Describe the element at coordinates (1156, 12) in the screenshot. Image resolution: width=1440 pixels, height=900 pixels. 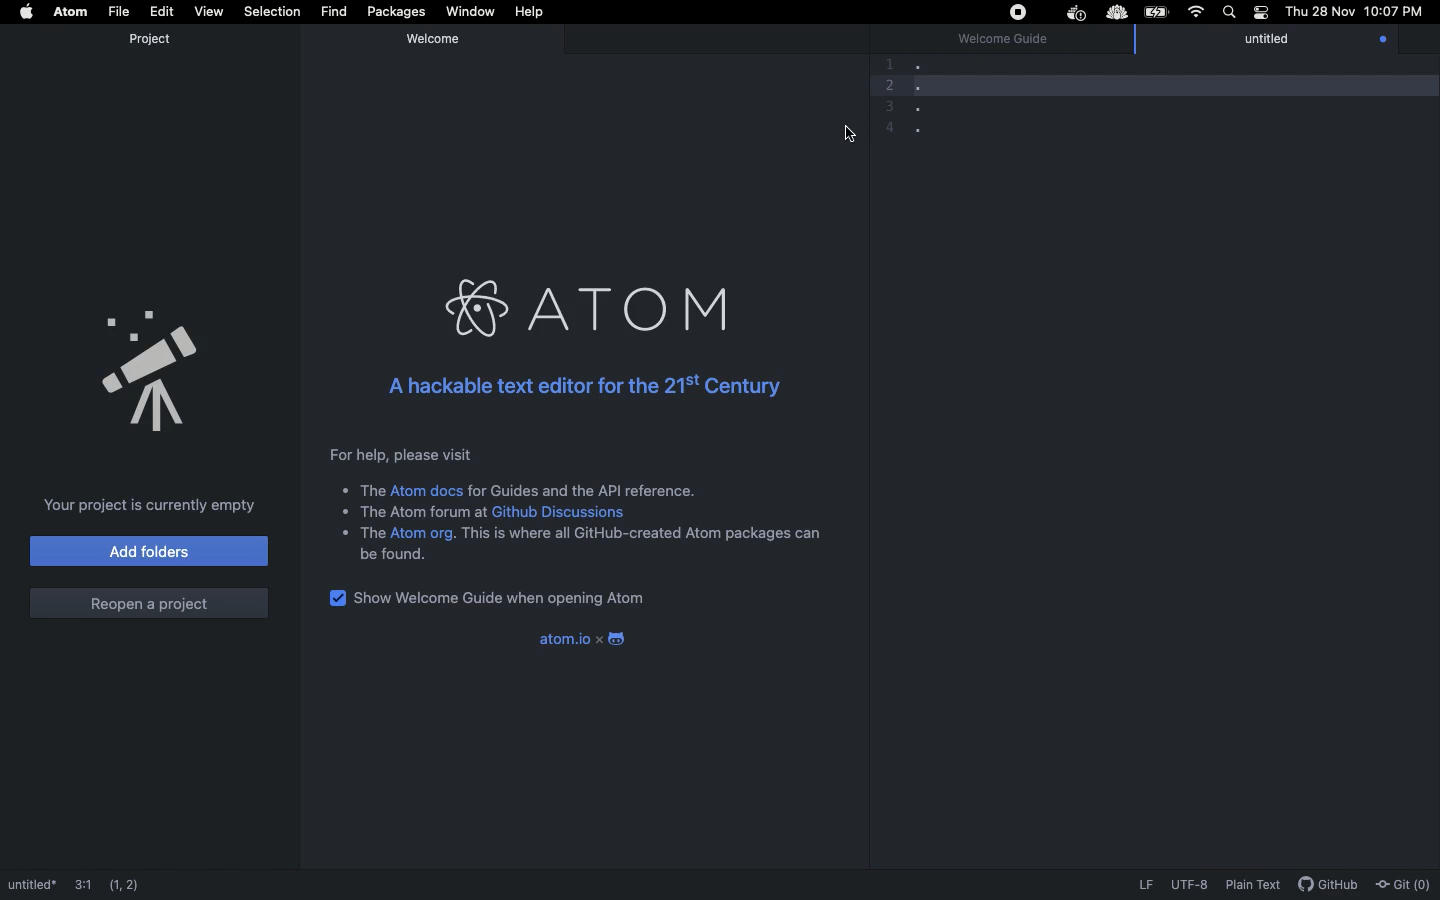
I see `Charge` at that location.